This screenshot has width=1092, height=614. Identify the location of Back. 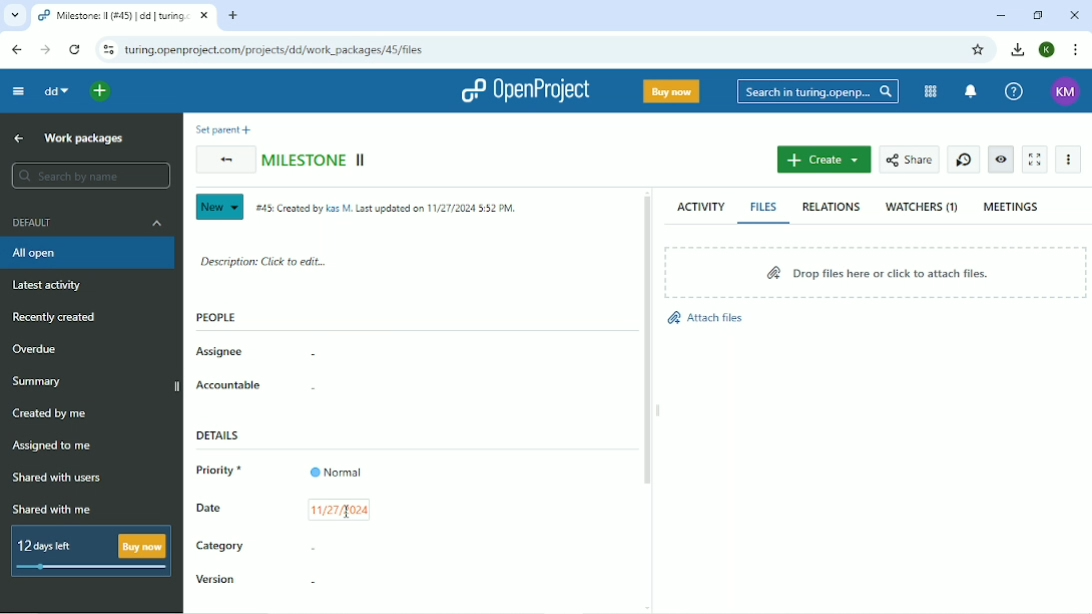
(16, 50).